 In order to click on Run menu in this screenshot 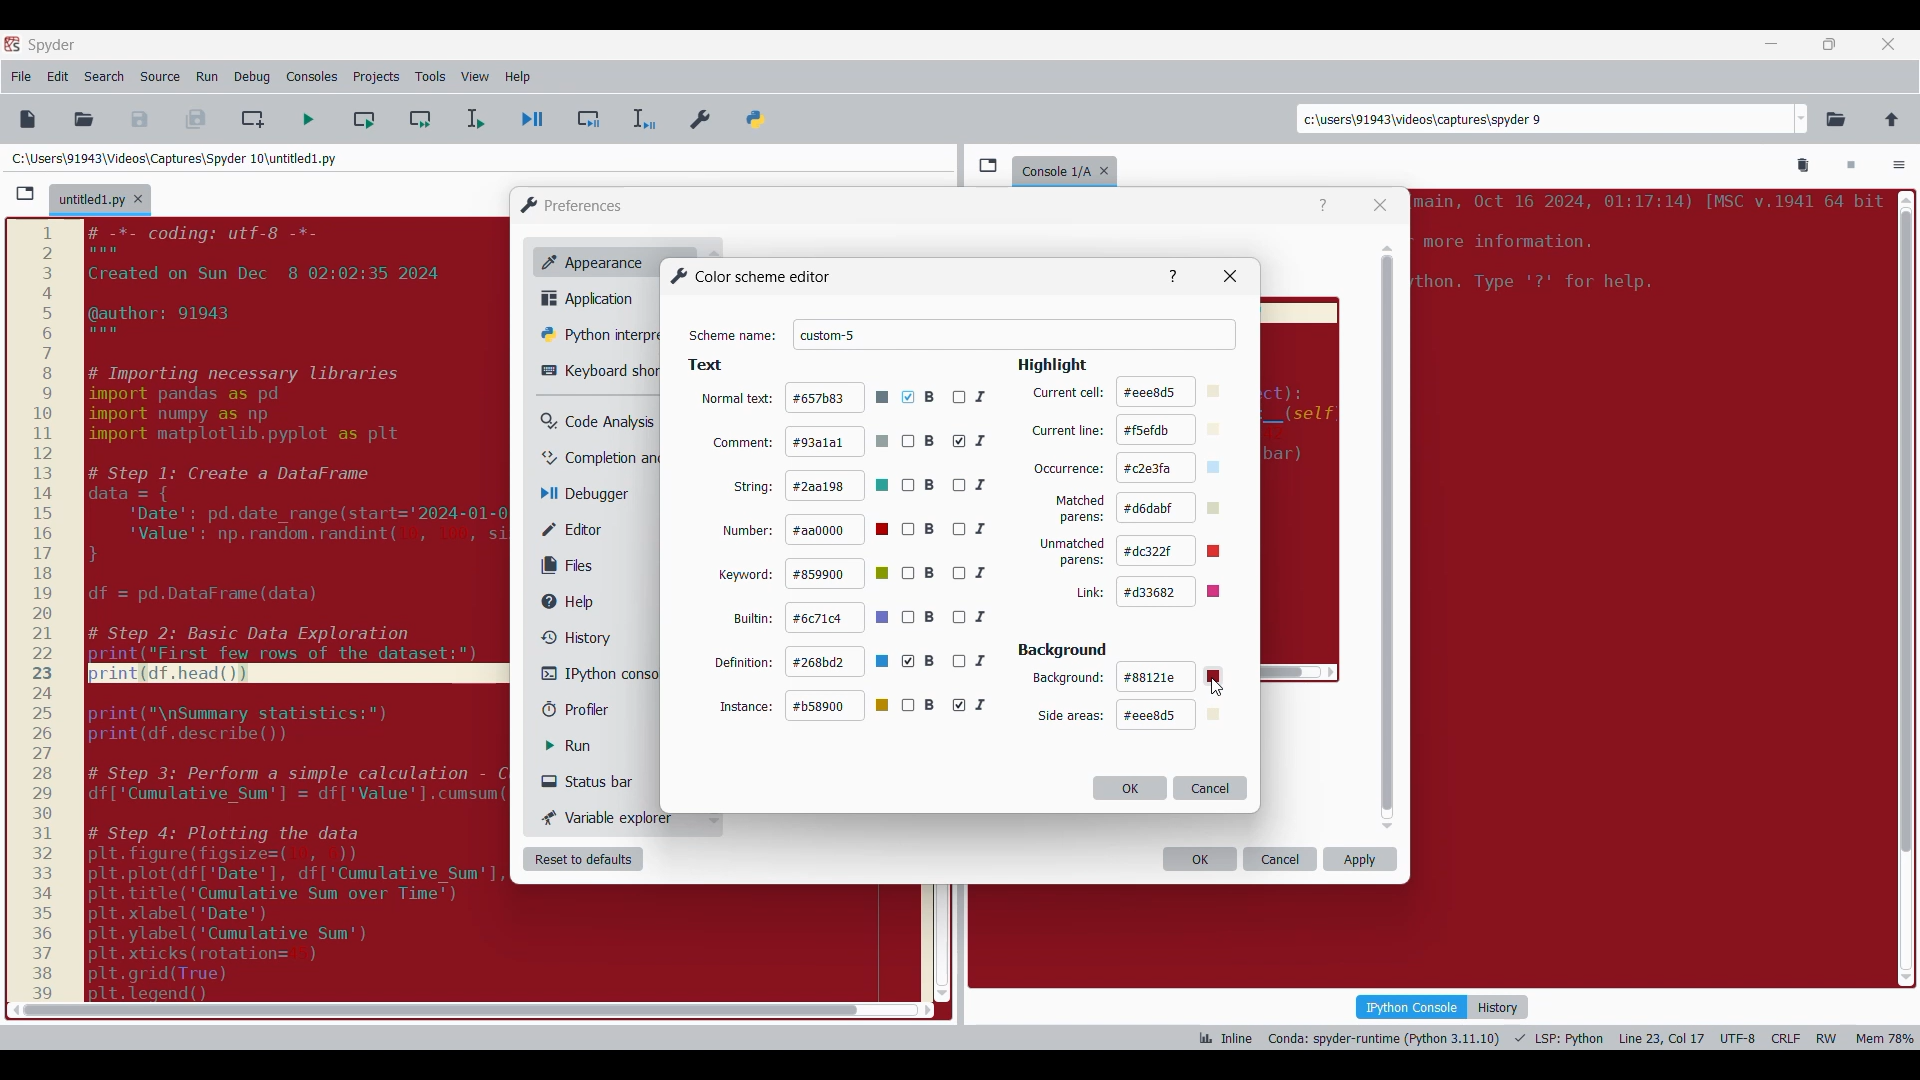, I will do `click(207, 77)`.